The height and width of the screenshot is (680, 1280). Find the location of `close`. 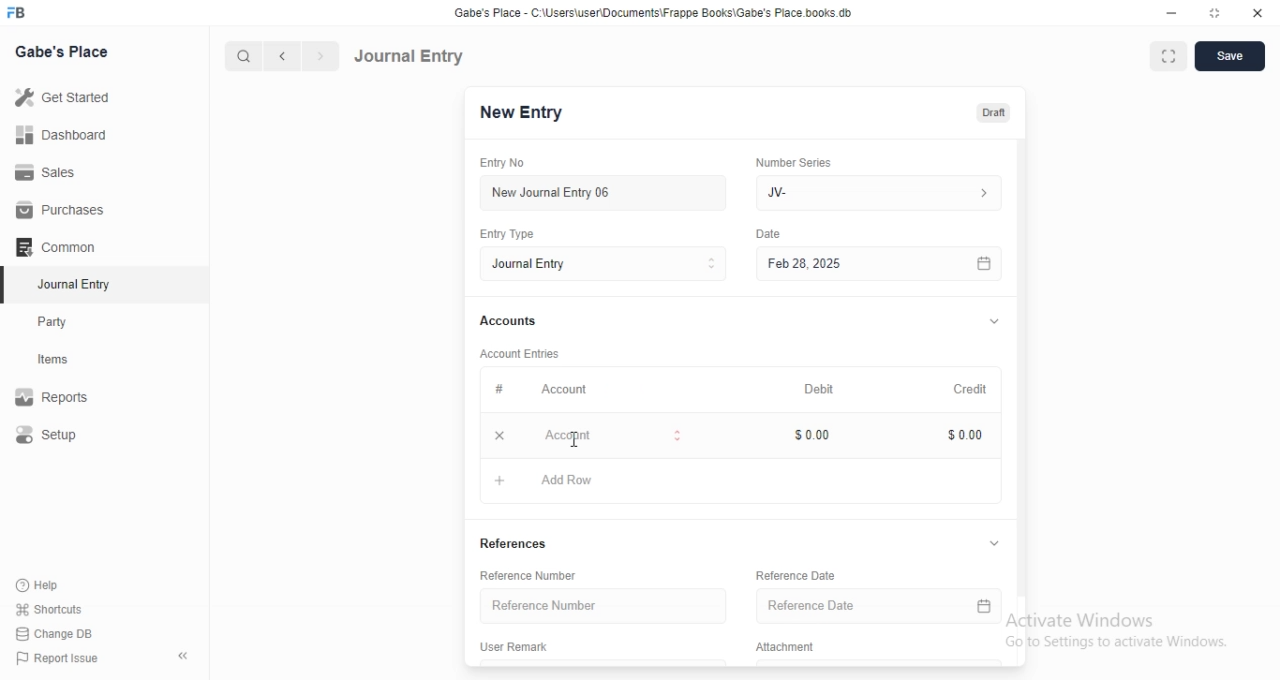

close is located at coordinates (1258, 14).